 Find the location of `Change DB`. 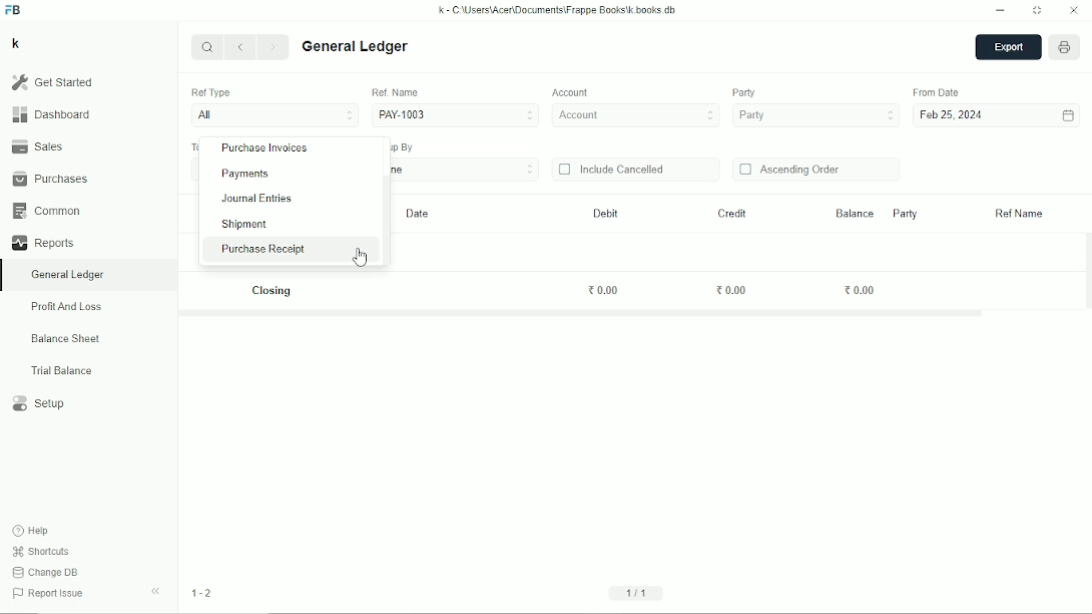

Change DB is located at coordinates (46, 572).